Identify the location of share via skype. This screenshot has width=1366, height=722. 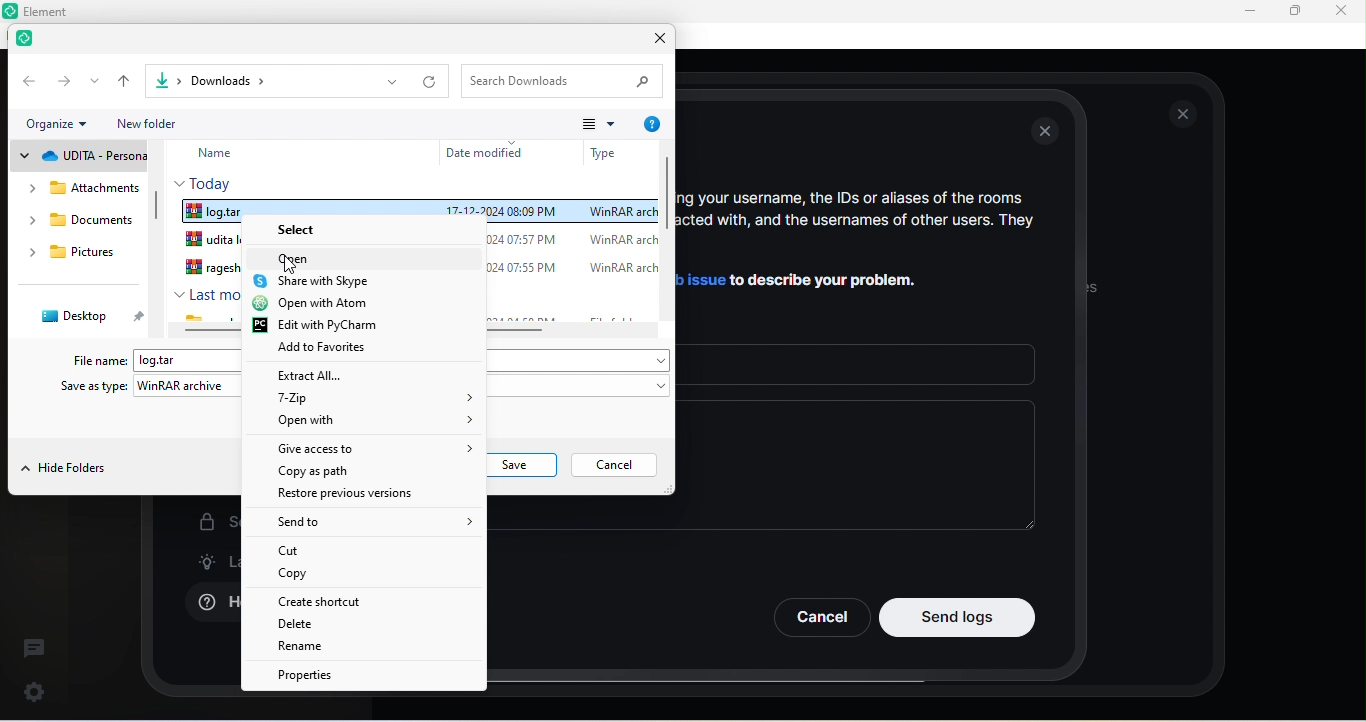
(338, 281).